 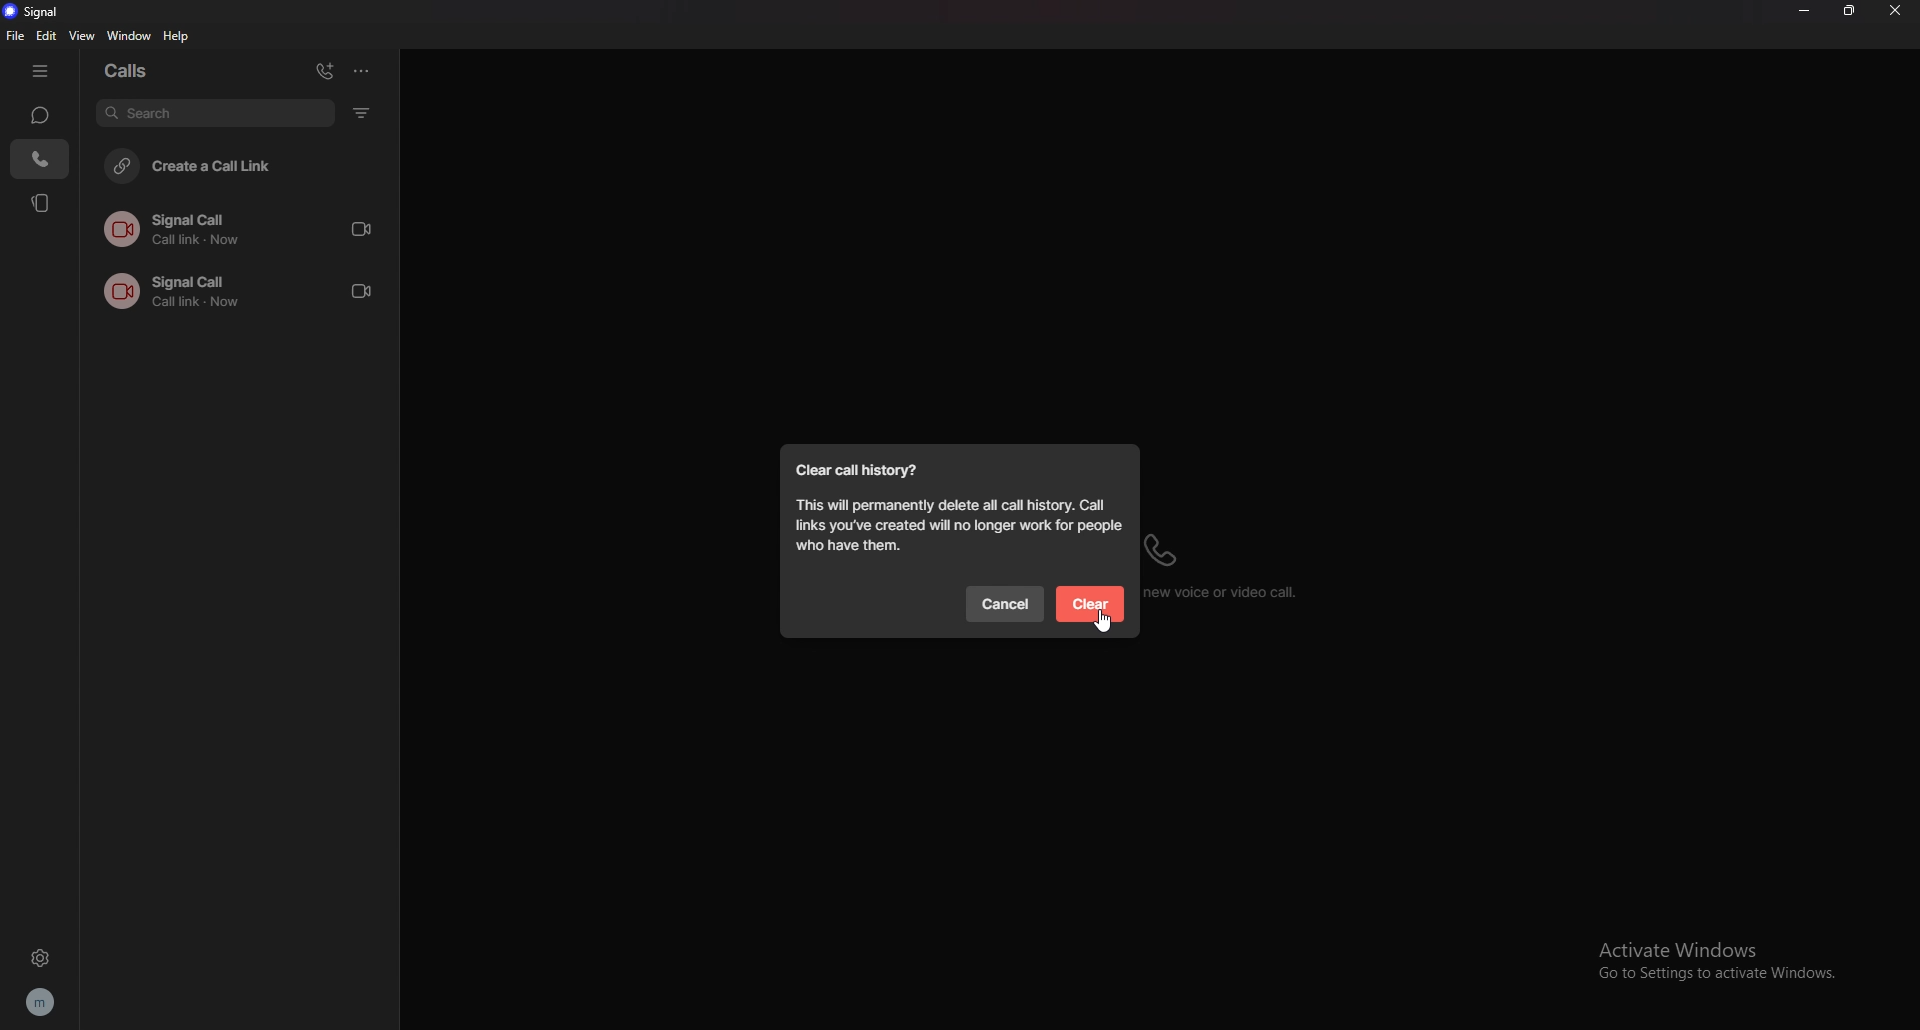 I want to click on filter, so click(x=363, y=112).